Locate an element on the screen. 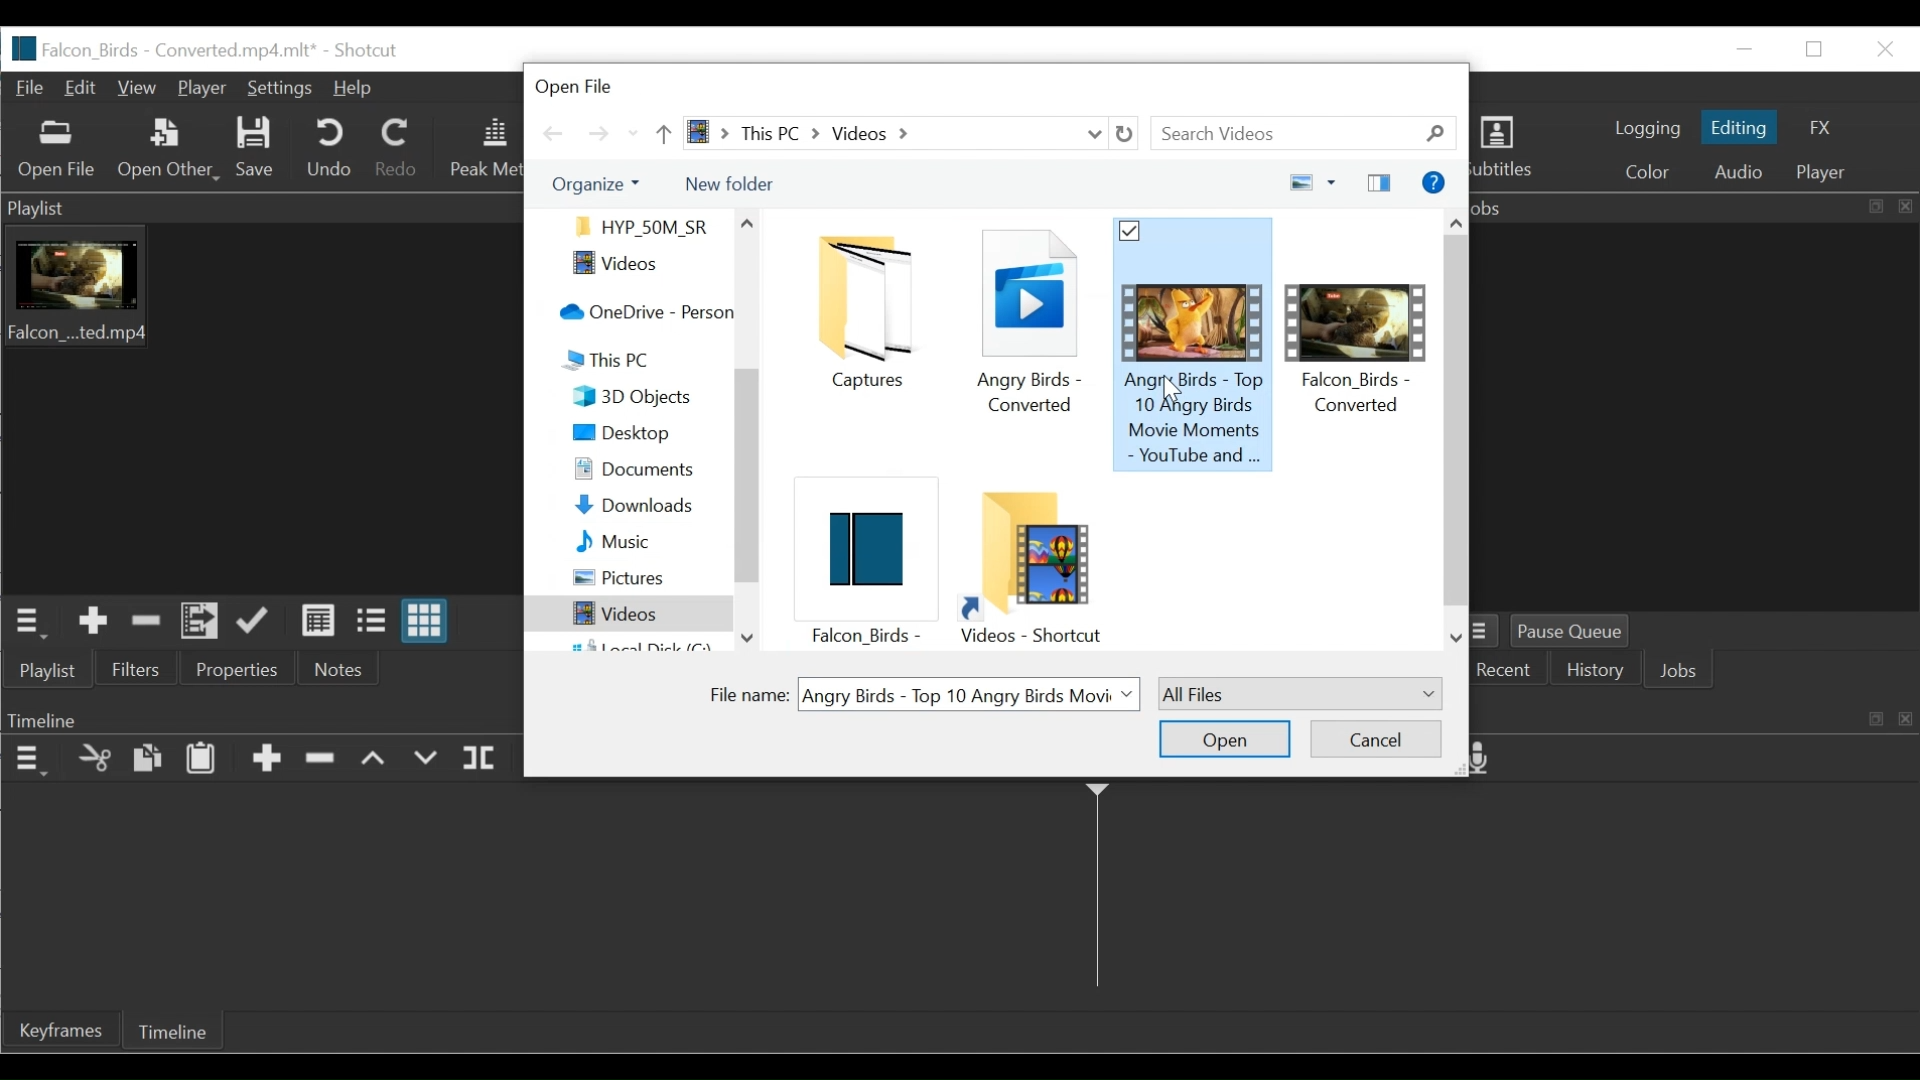  Ripple Delete is located at coordinates (323, 763).